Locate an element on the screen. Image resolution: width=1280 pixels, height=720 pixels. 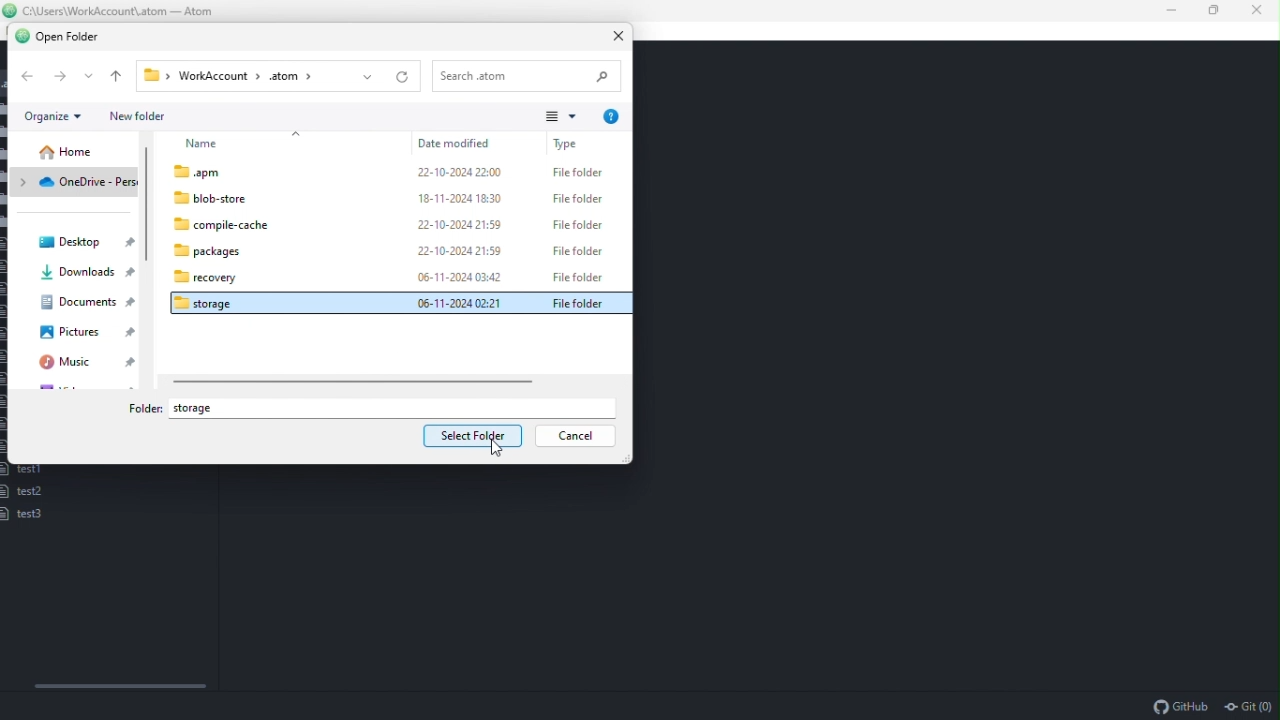
Restore is located at coordinates (1217, 10).